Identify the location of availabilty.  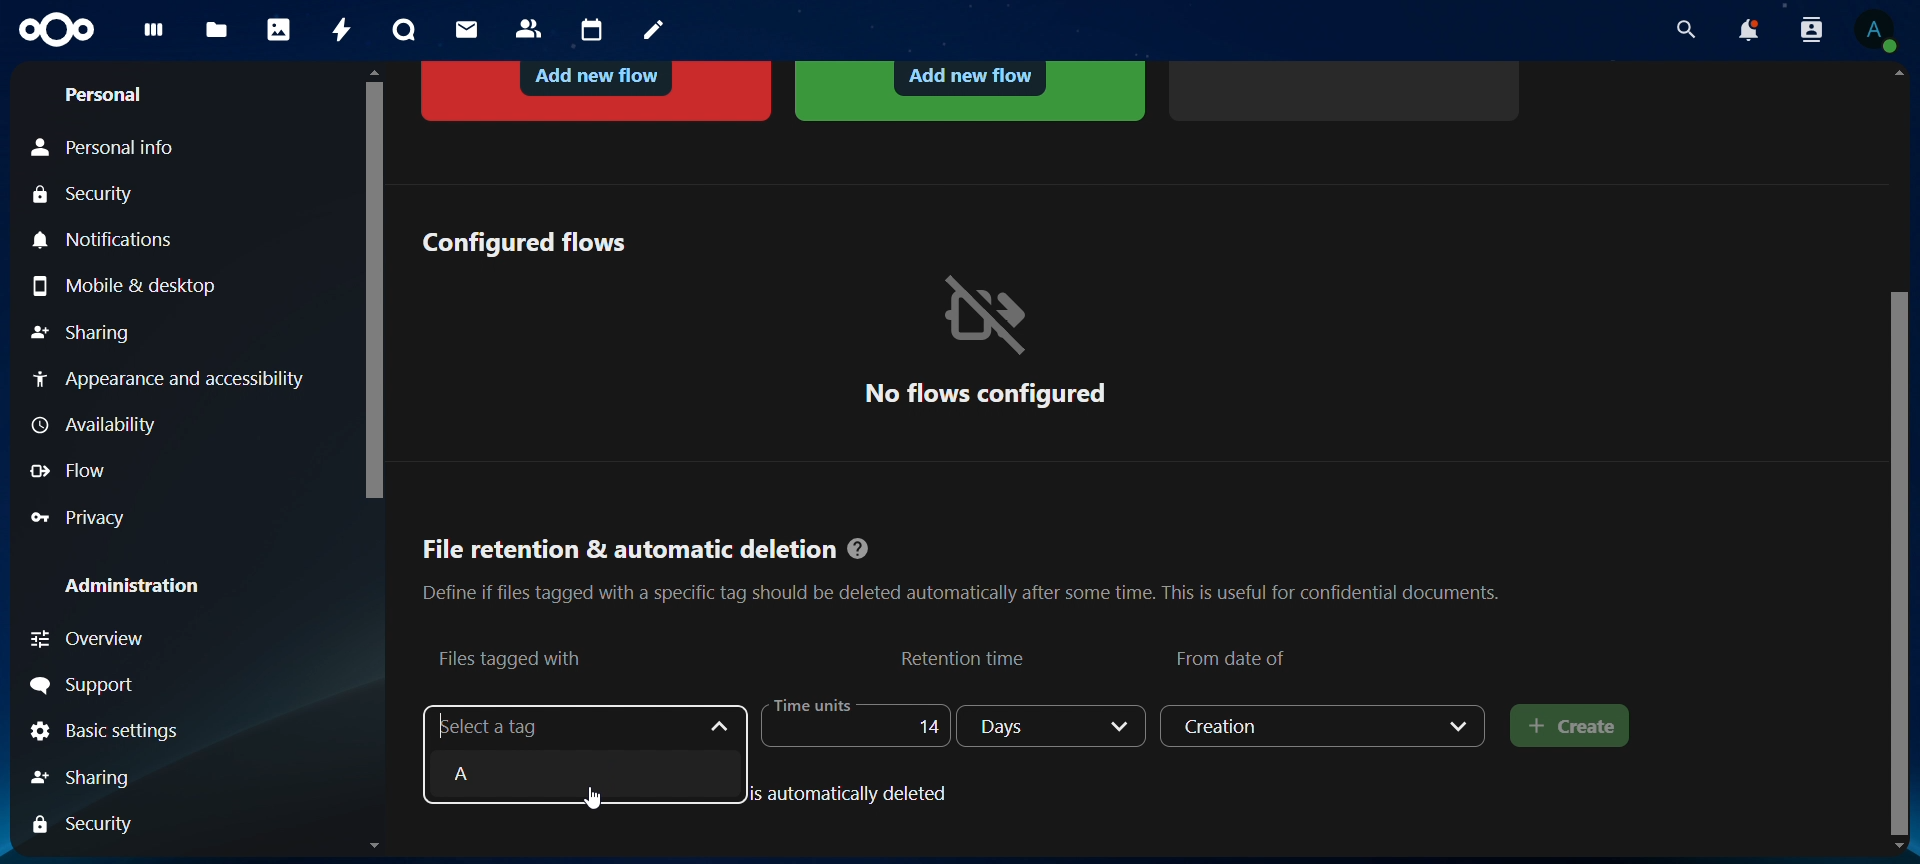
(99, 427).